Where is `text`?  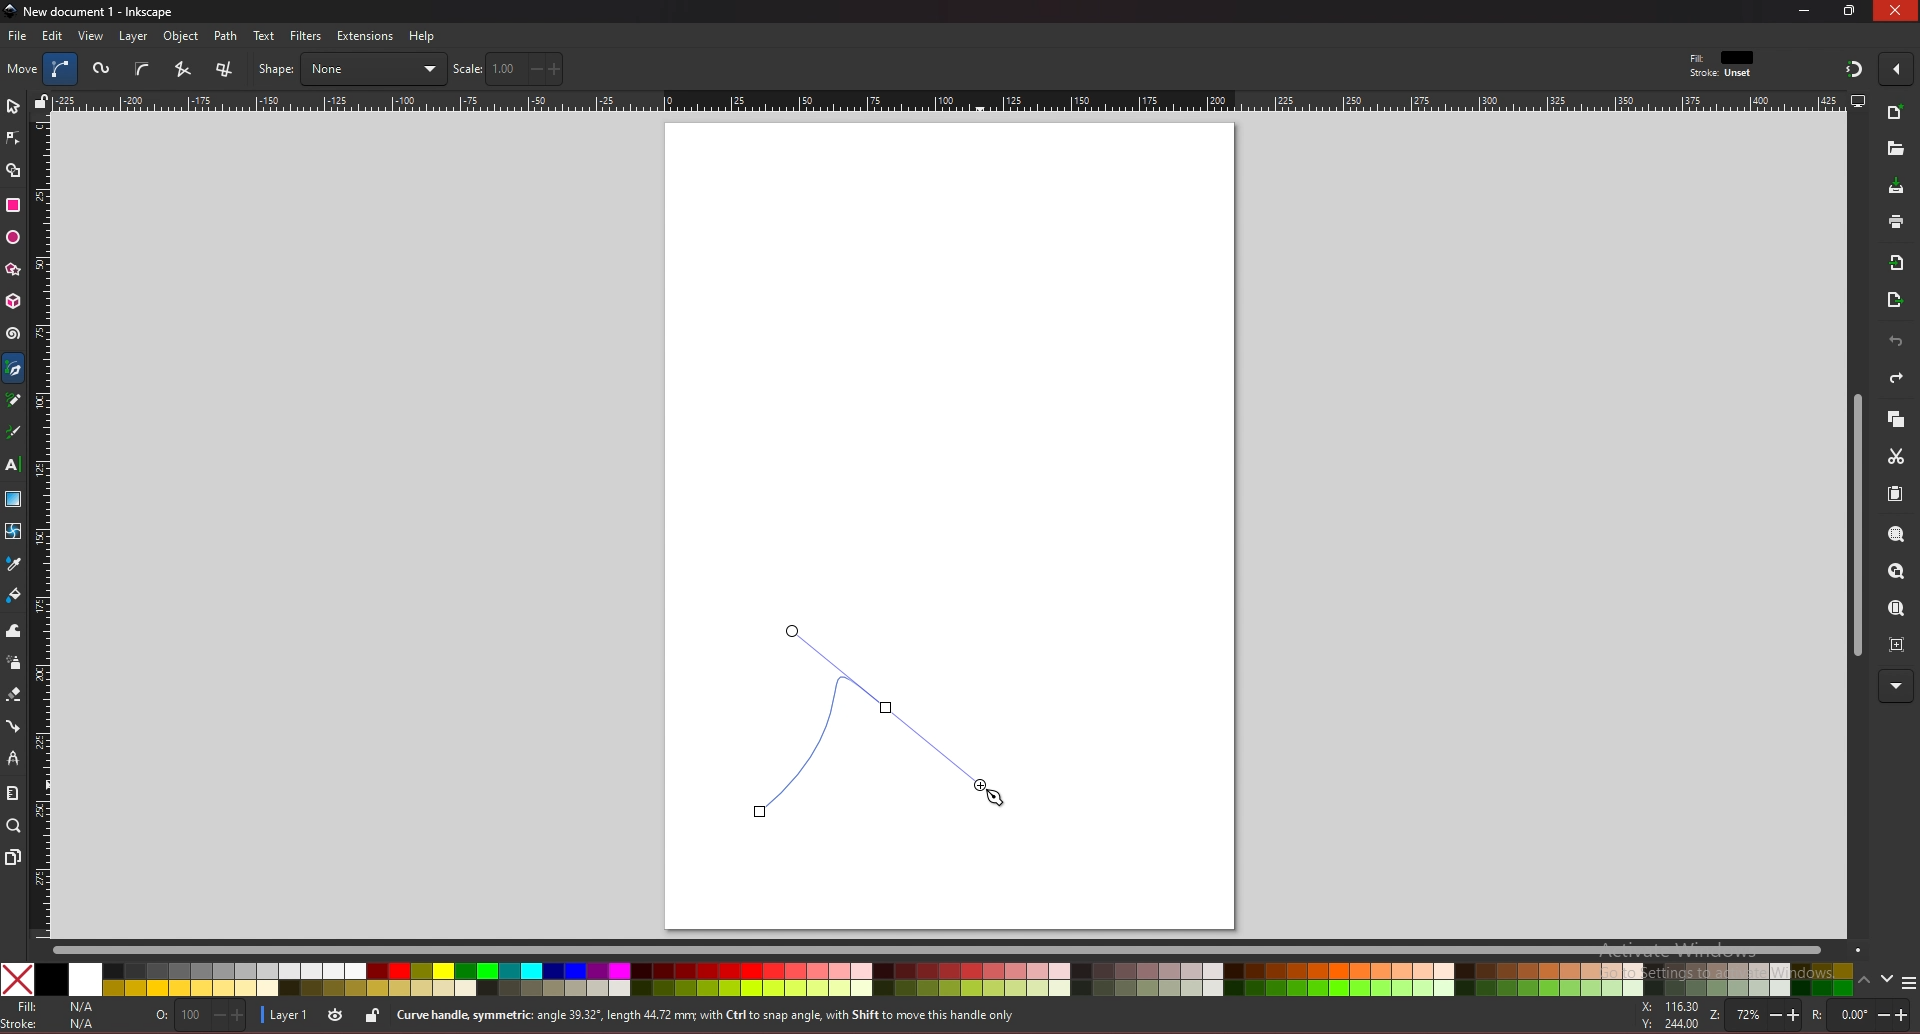
text is located at coordinates (12, 465).